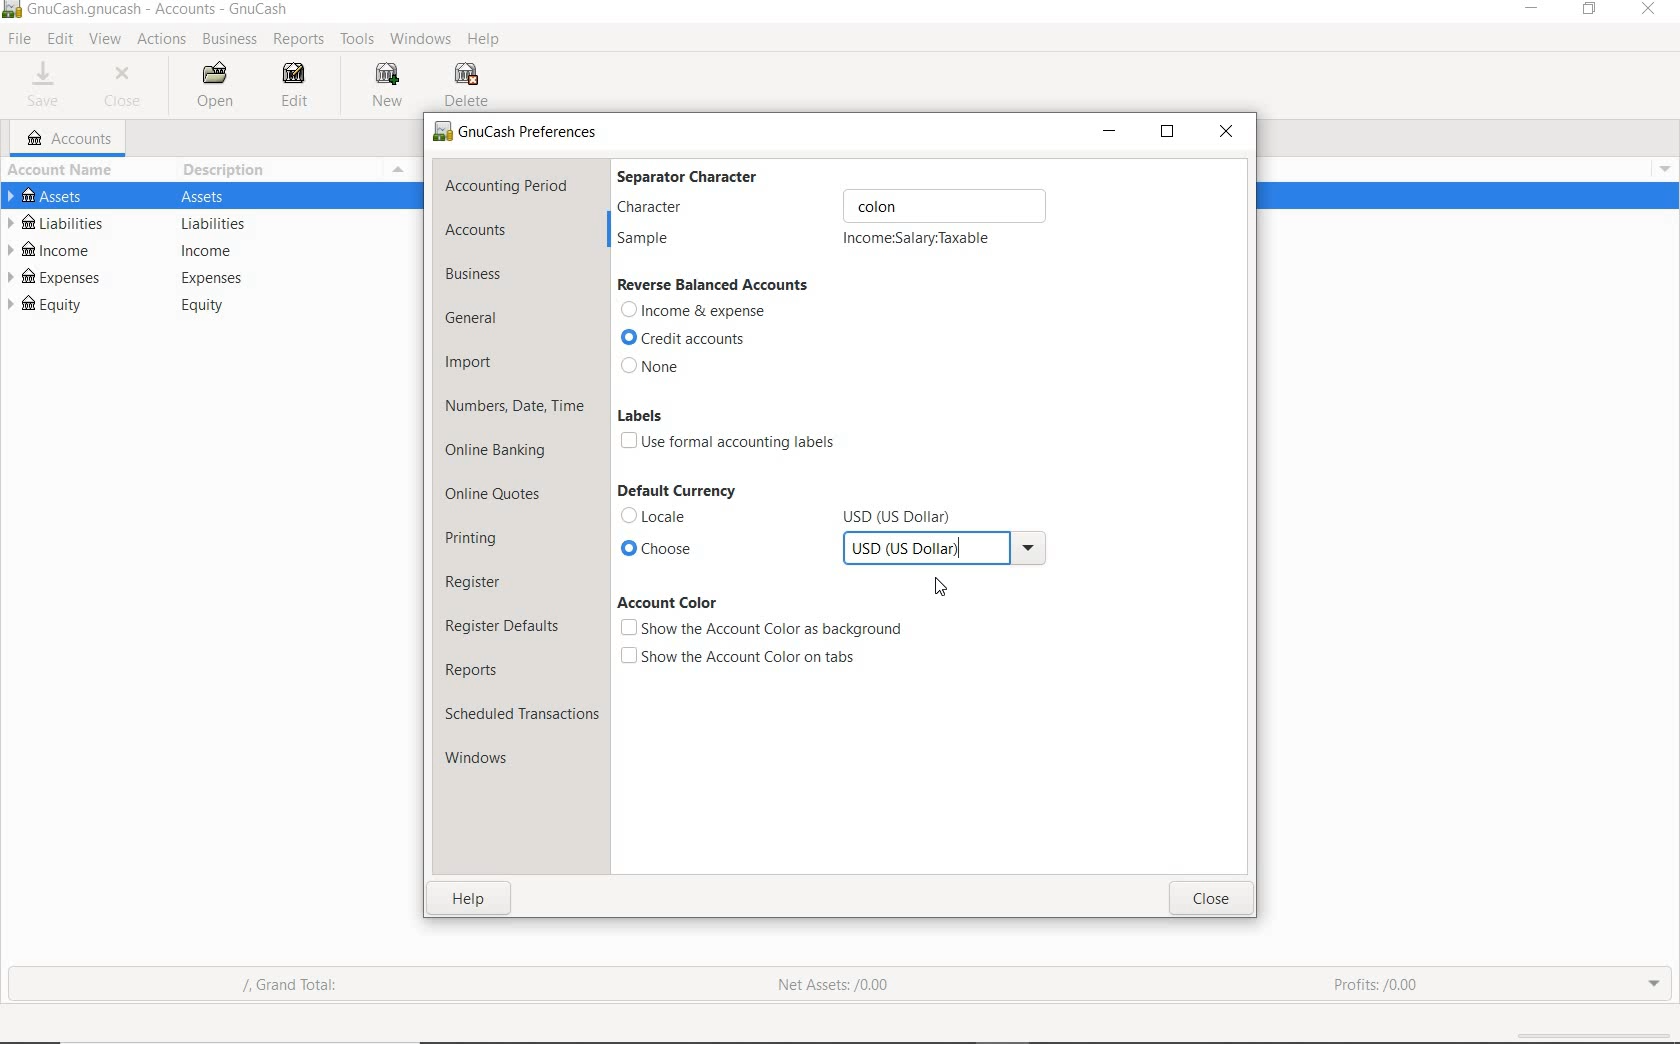 This screenshot has height=1044, width=1680. Describe the element at coordinates (1655, 984) in the screenshot. I see `expand` at that location.